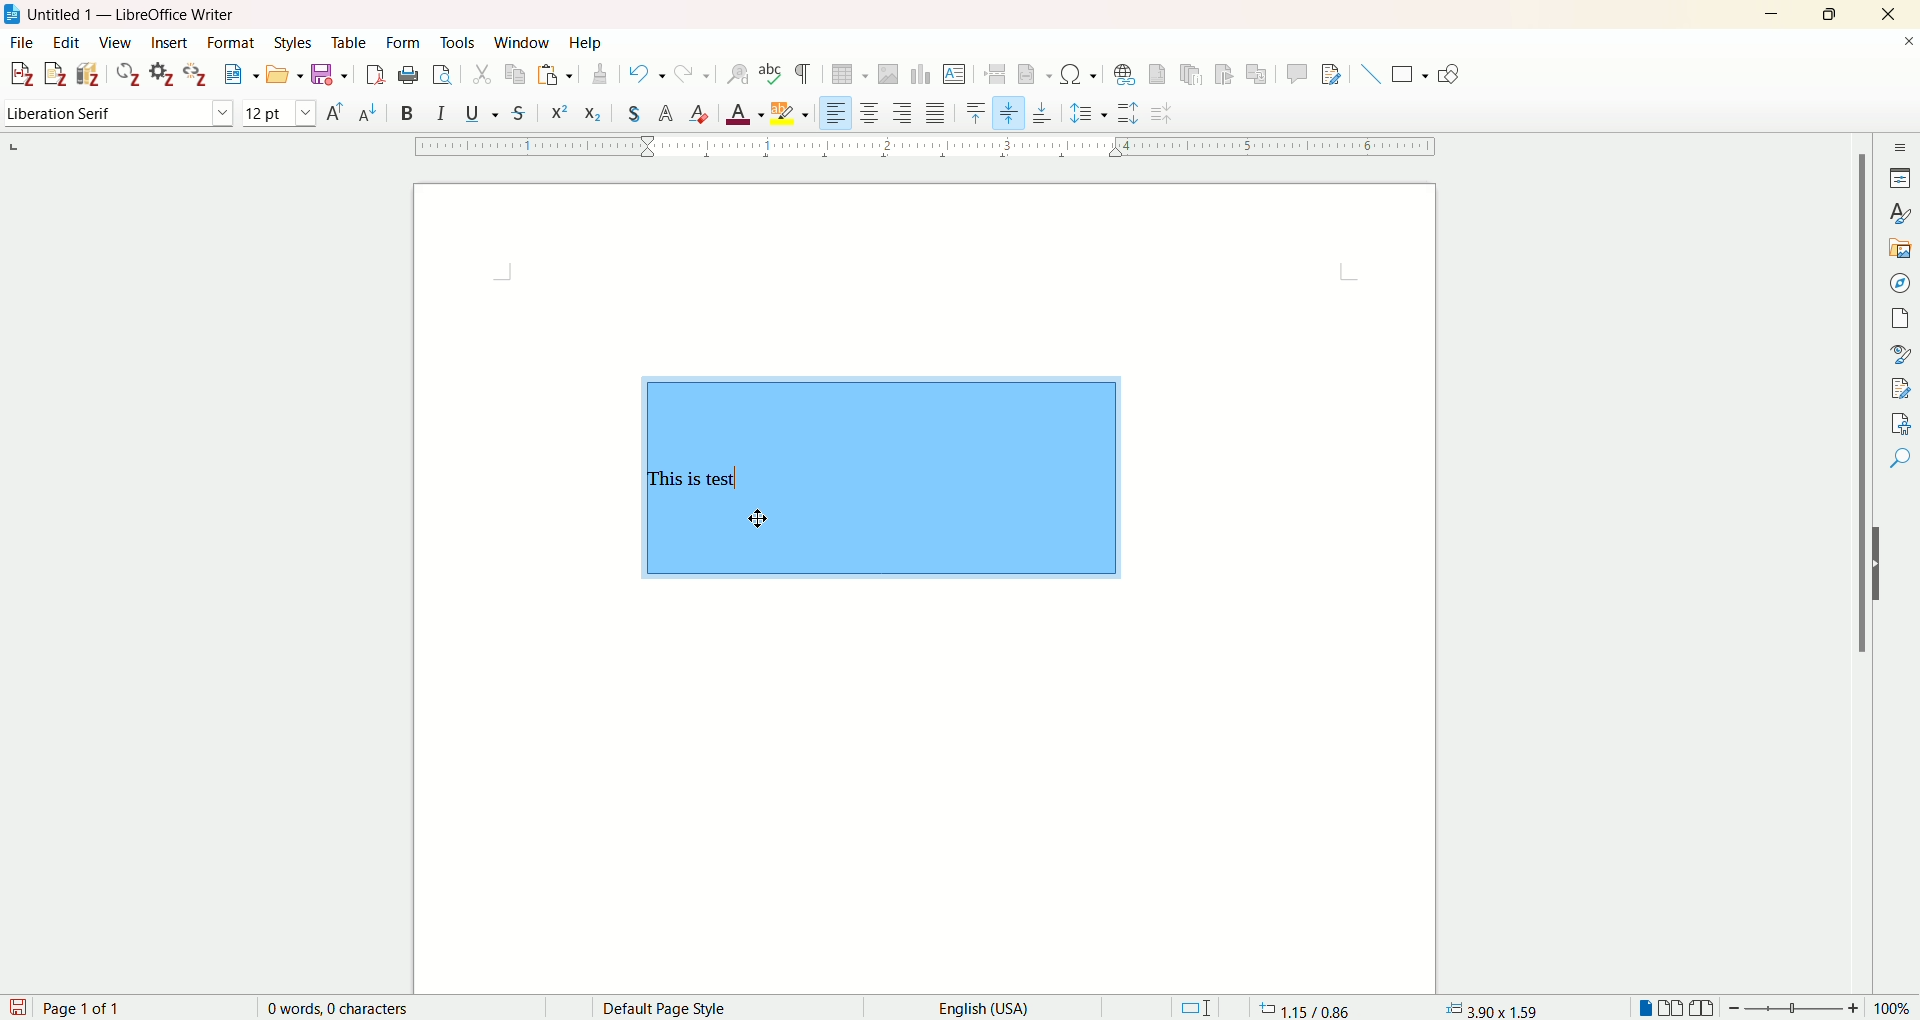  Describe the element at coordinates (1159, 74) in the screenshot. I see `insert footnote` at that location.